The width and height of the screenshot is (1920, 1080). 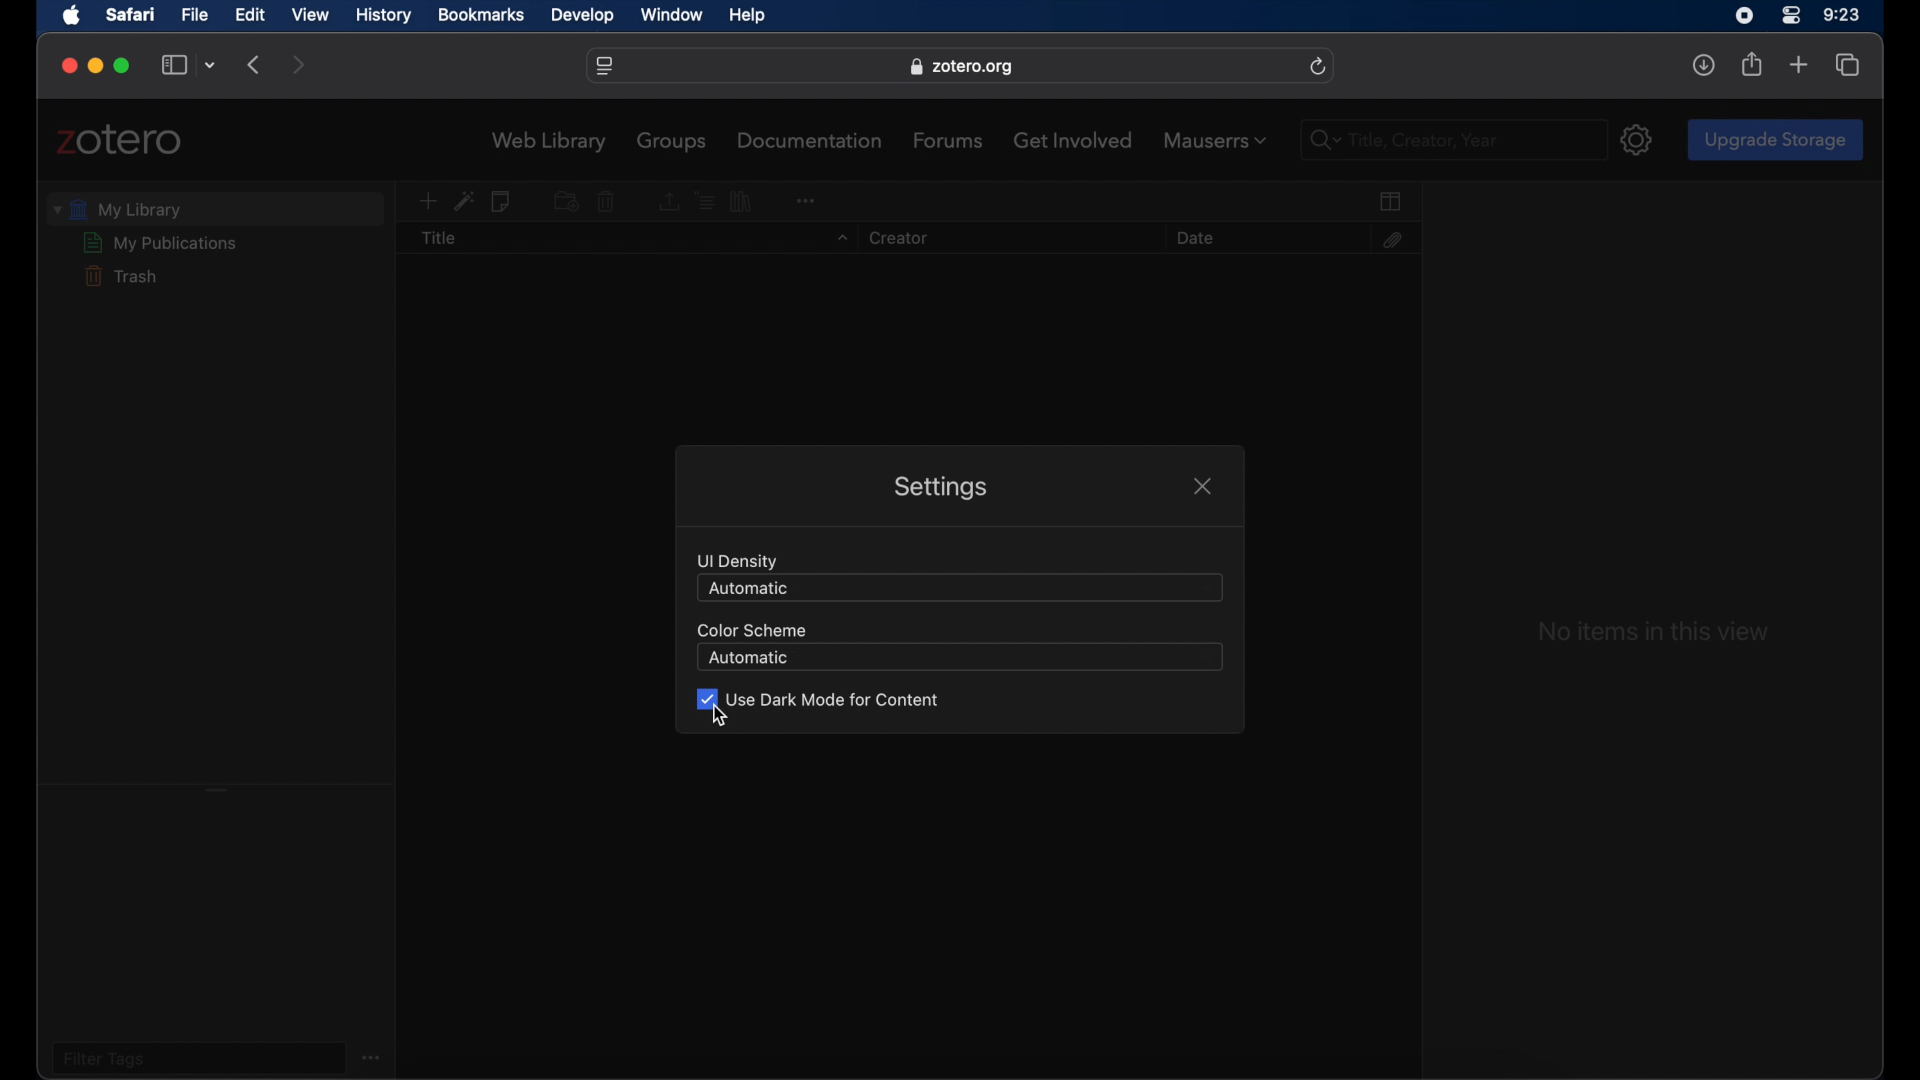 I want to click on filter tags, so click(x=104, y=1058).